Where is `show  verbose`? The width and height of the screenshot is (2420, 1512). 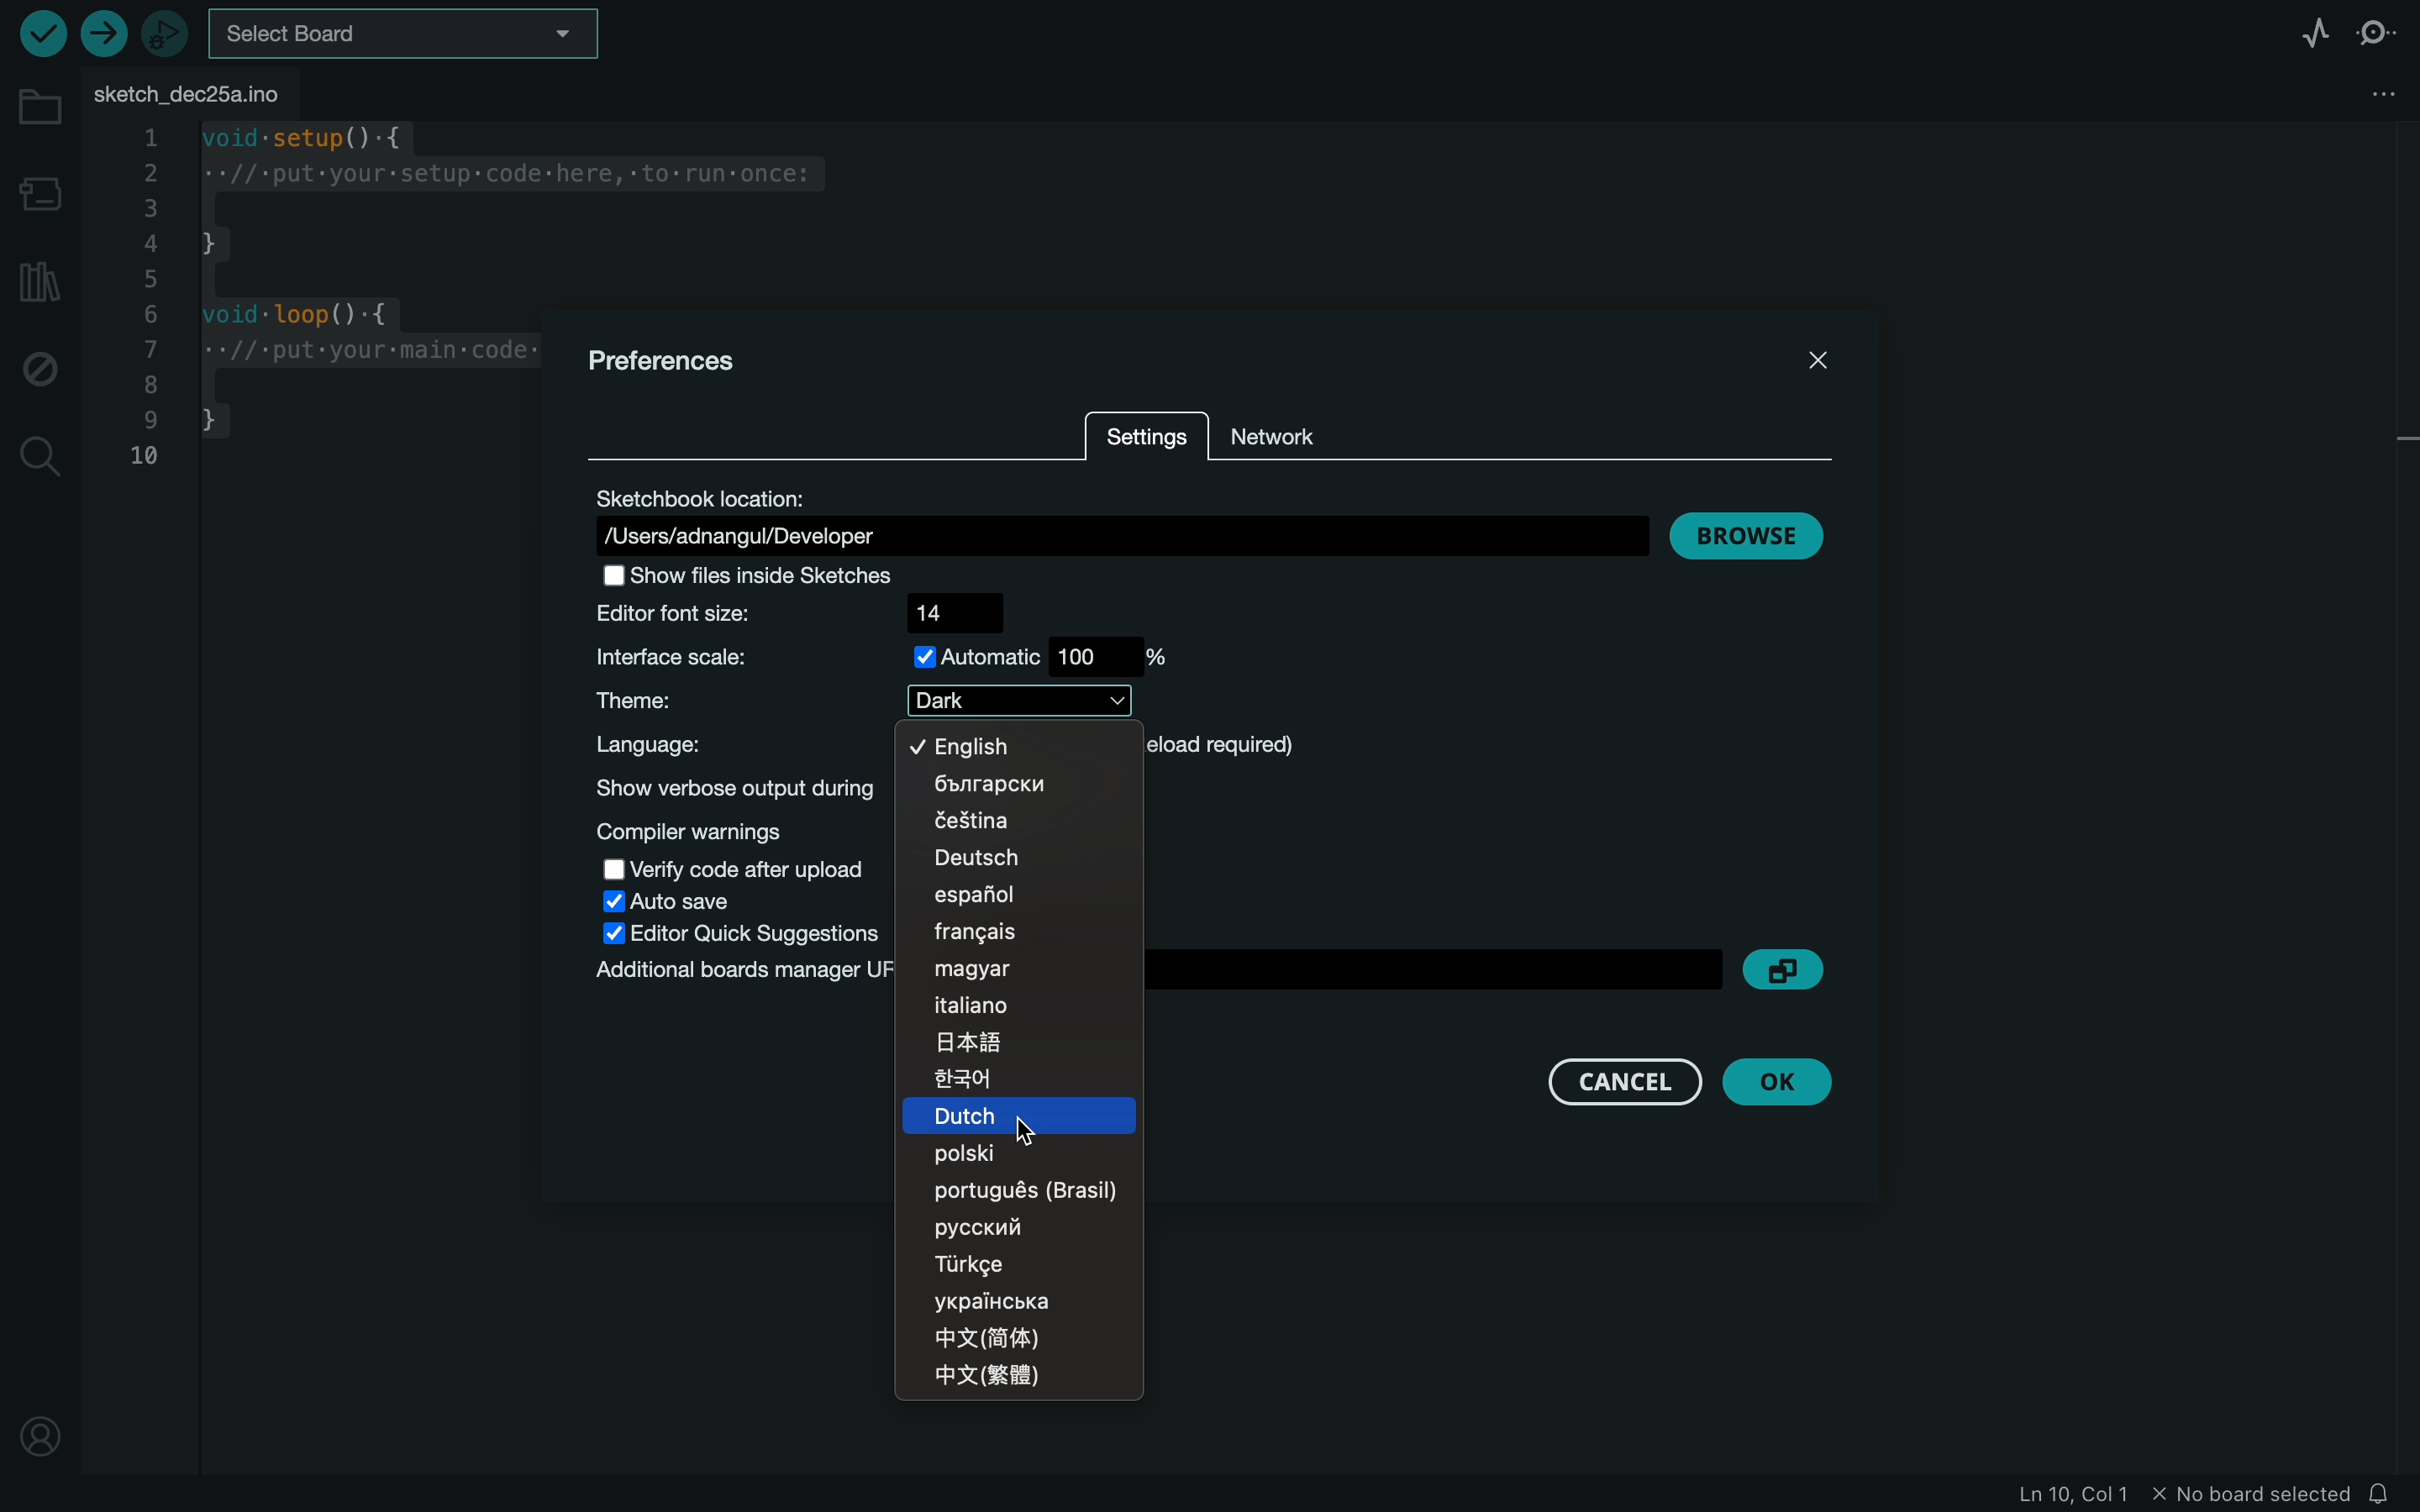 show  verbose is located at coordinates (731, 787).